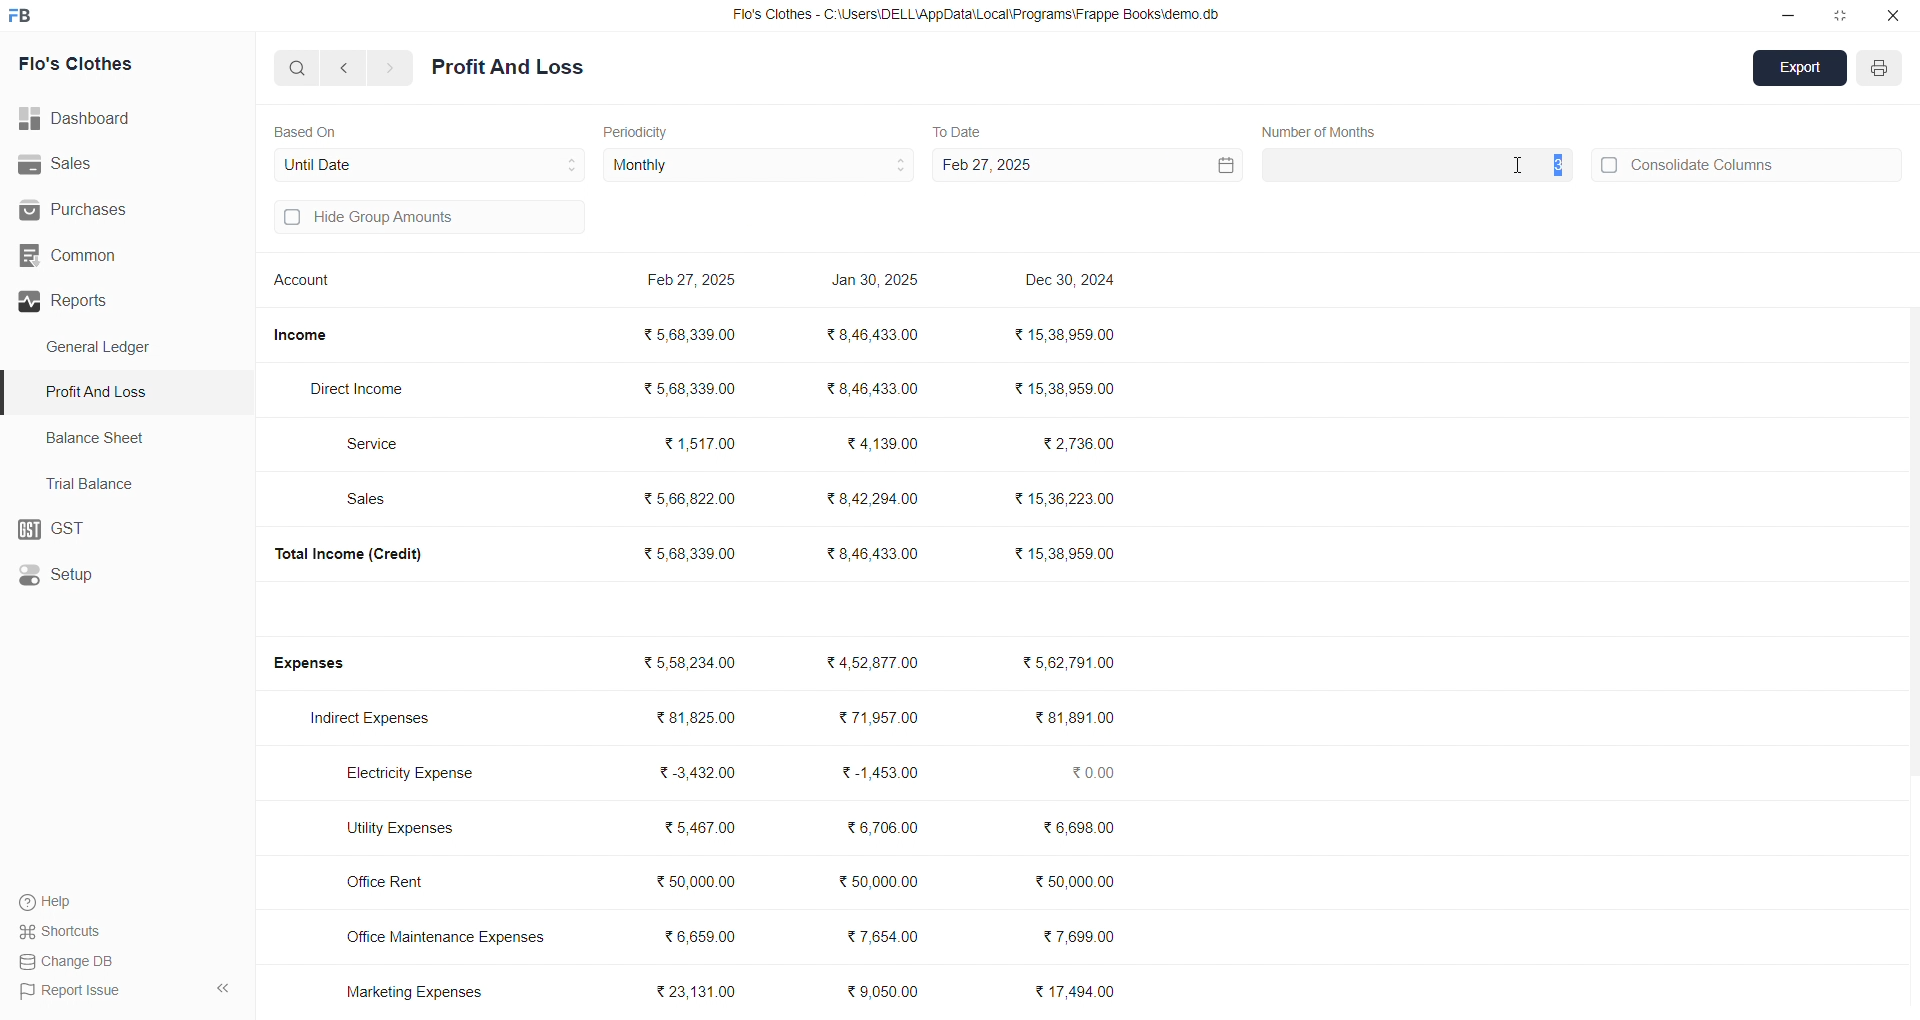 This screenshot has height=1020, width=1920. Describe the element at coordinates (1064, 496) in the screenshot. I see `₹15,36,223.00` at that location.